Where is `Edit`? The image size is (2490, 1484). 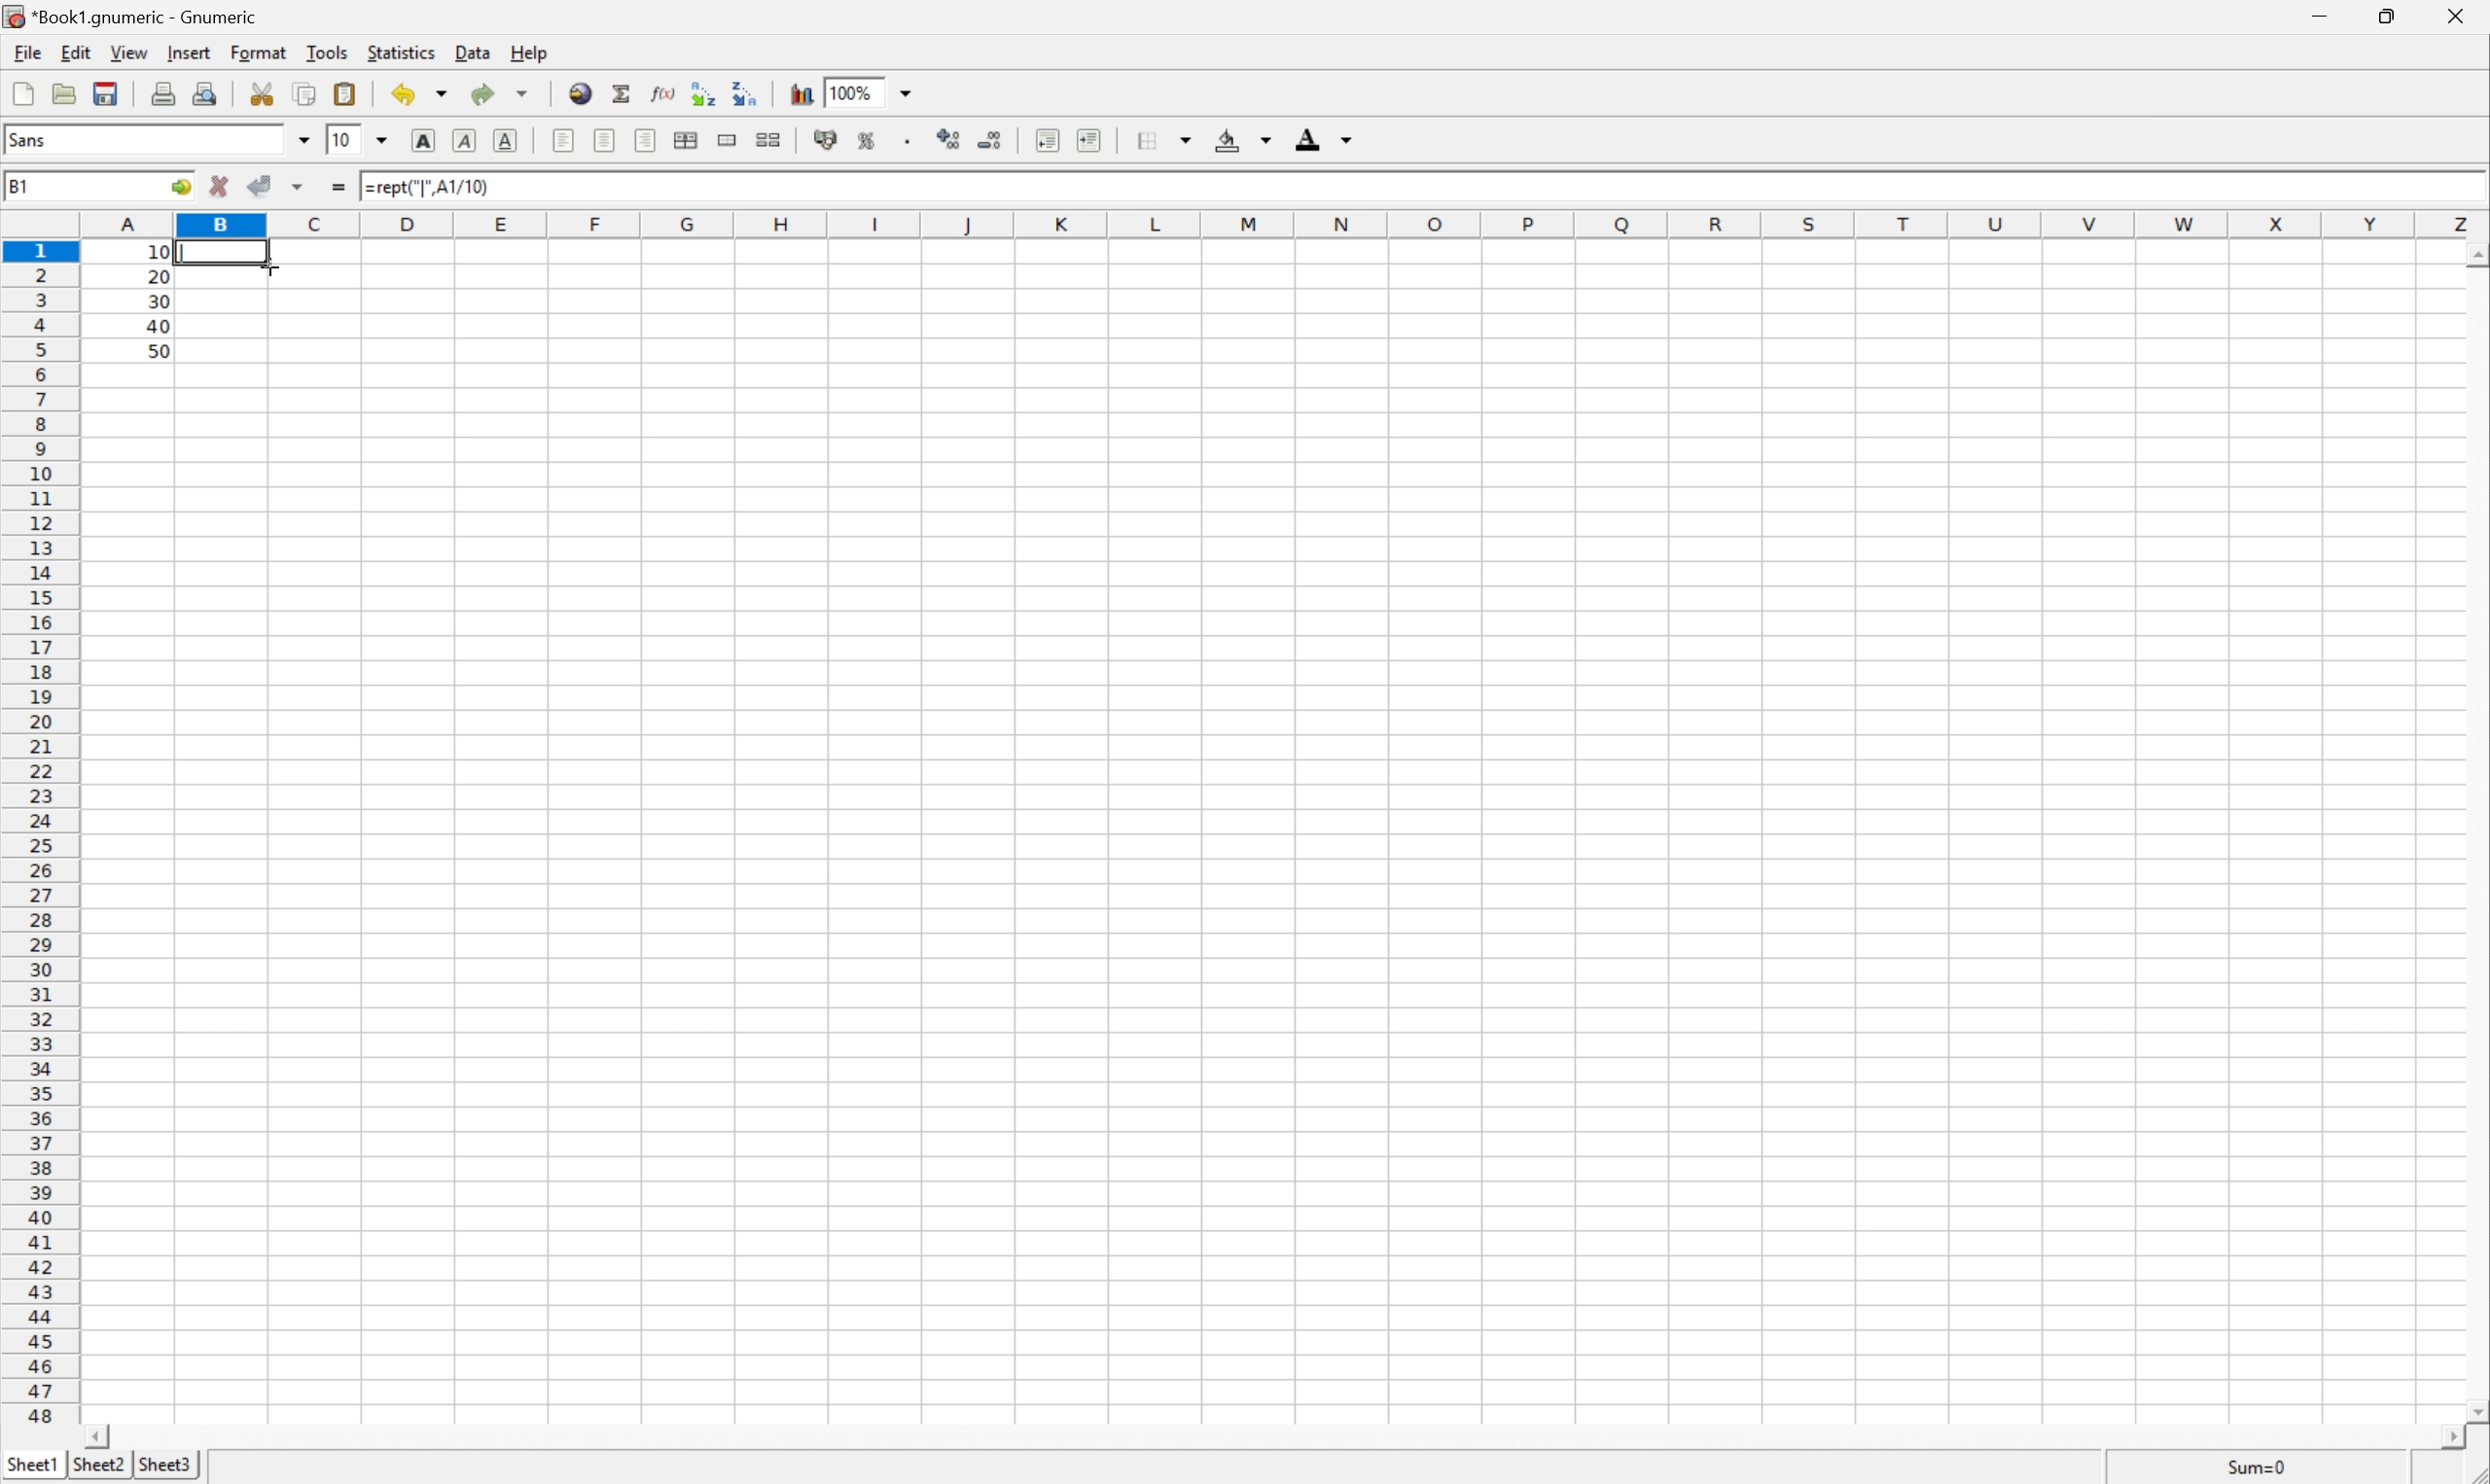 Edit is located at coordinates (75, 51).